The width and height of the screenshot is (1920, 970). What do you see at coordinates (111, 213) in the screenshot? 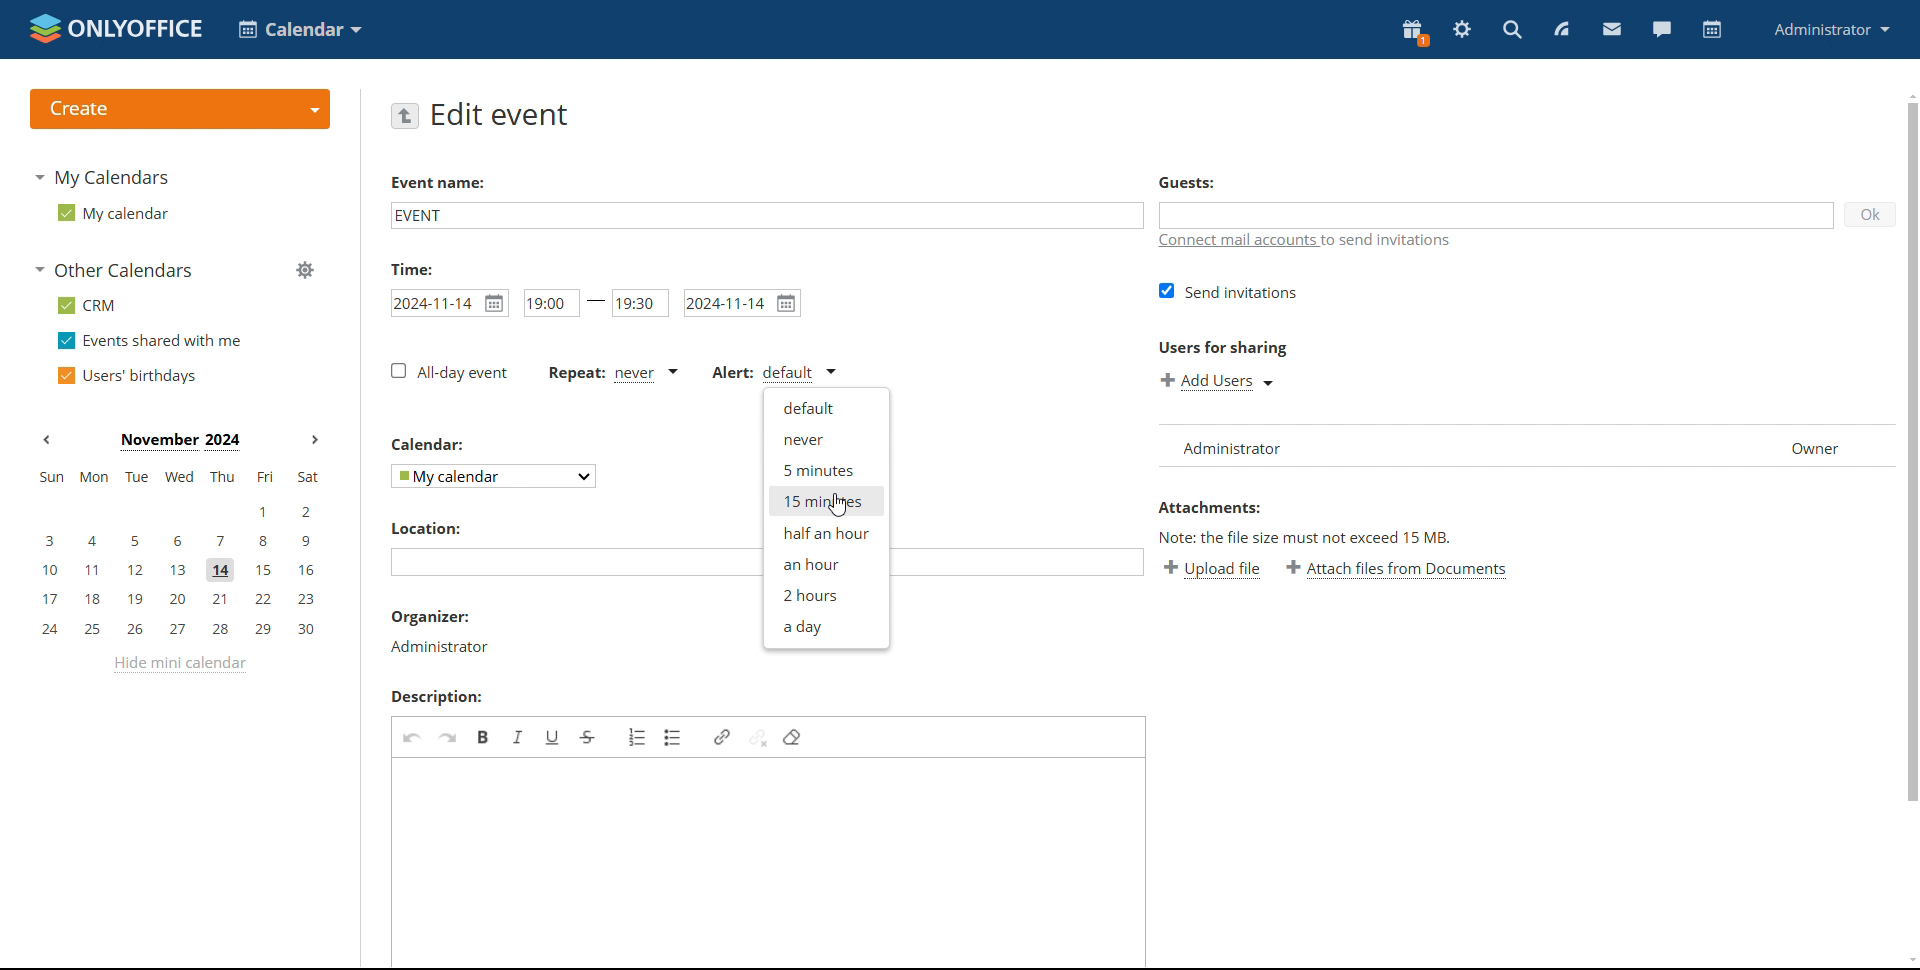
I see `my calendar` at bounding box center [111, 213].